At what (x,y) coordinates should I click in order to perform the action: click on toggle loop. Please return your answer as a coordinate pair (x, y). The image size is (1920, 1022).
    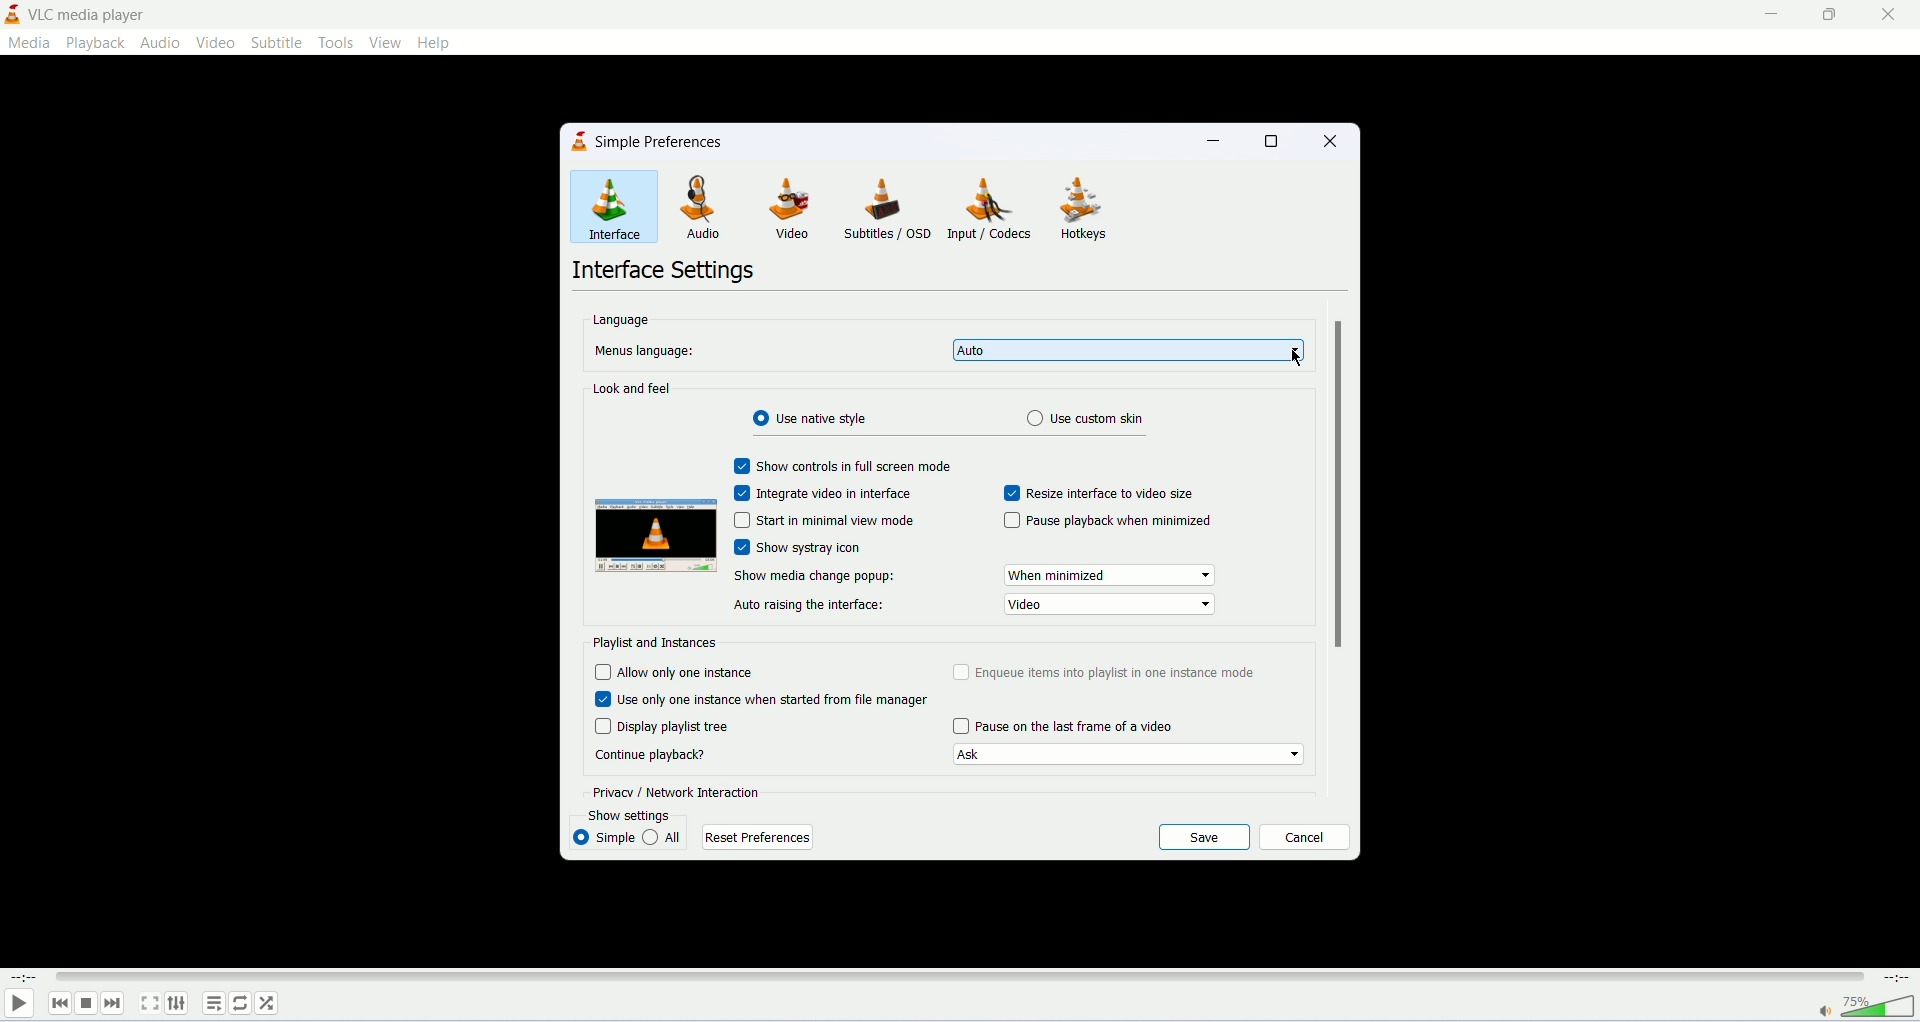
    Looking at the image, I should click on (240, 1004).